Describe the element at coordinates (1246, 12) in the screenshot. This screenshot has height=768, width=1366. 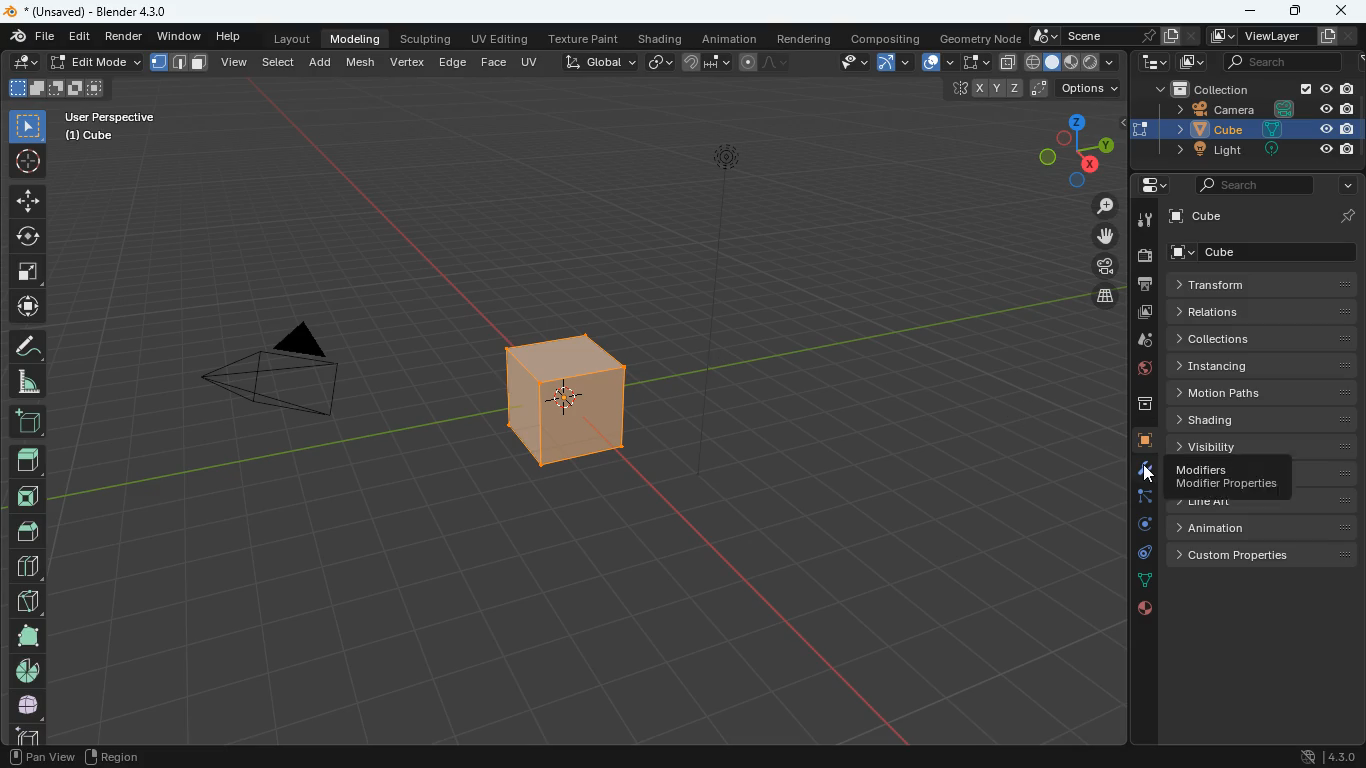
I see `minimize` at that location.